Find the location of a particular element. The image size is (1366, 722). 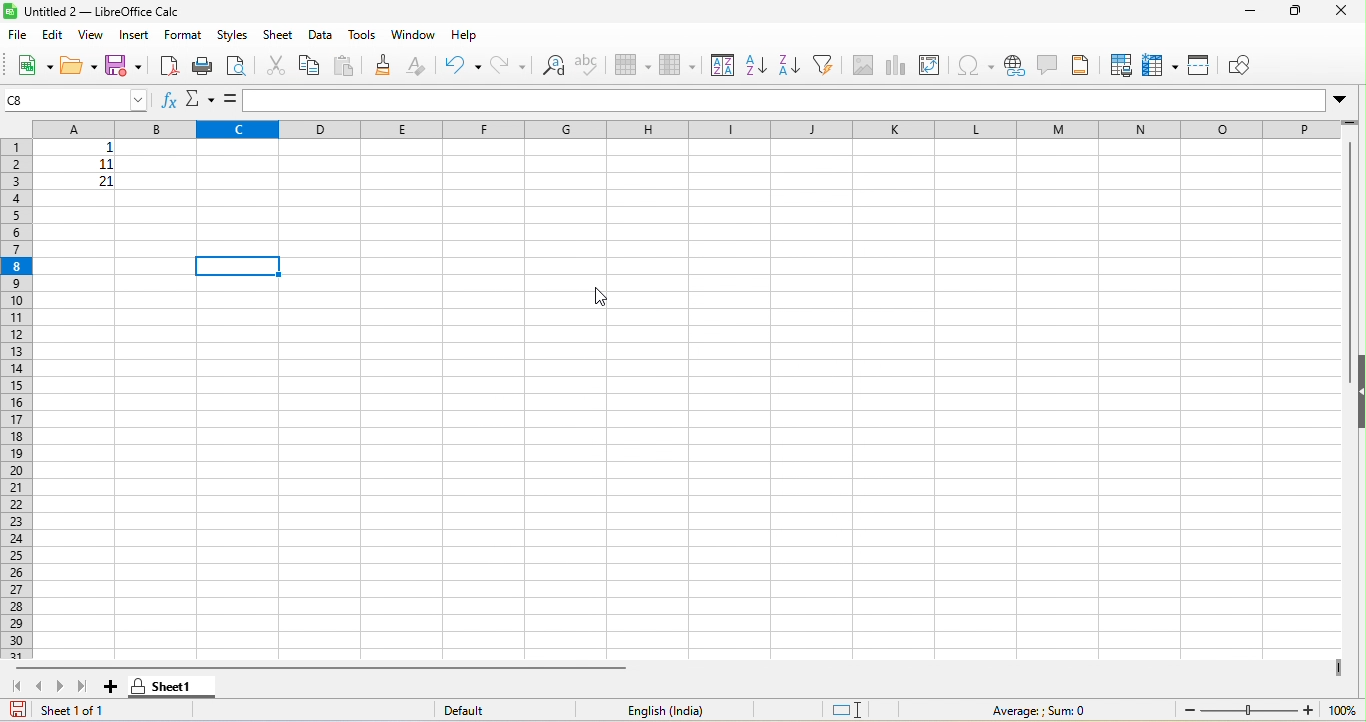

column is located at coordinates (688, 64).